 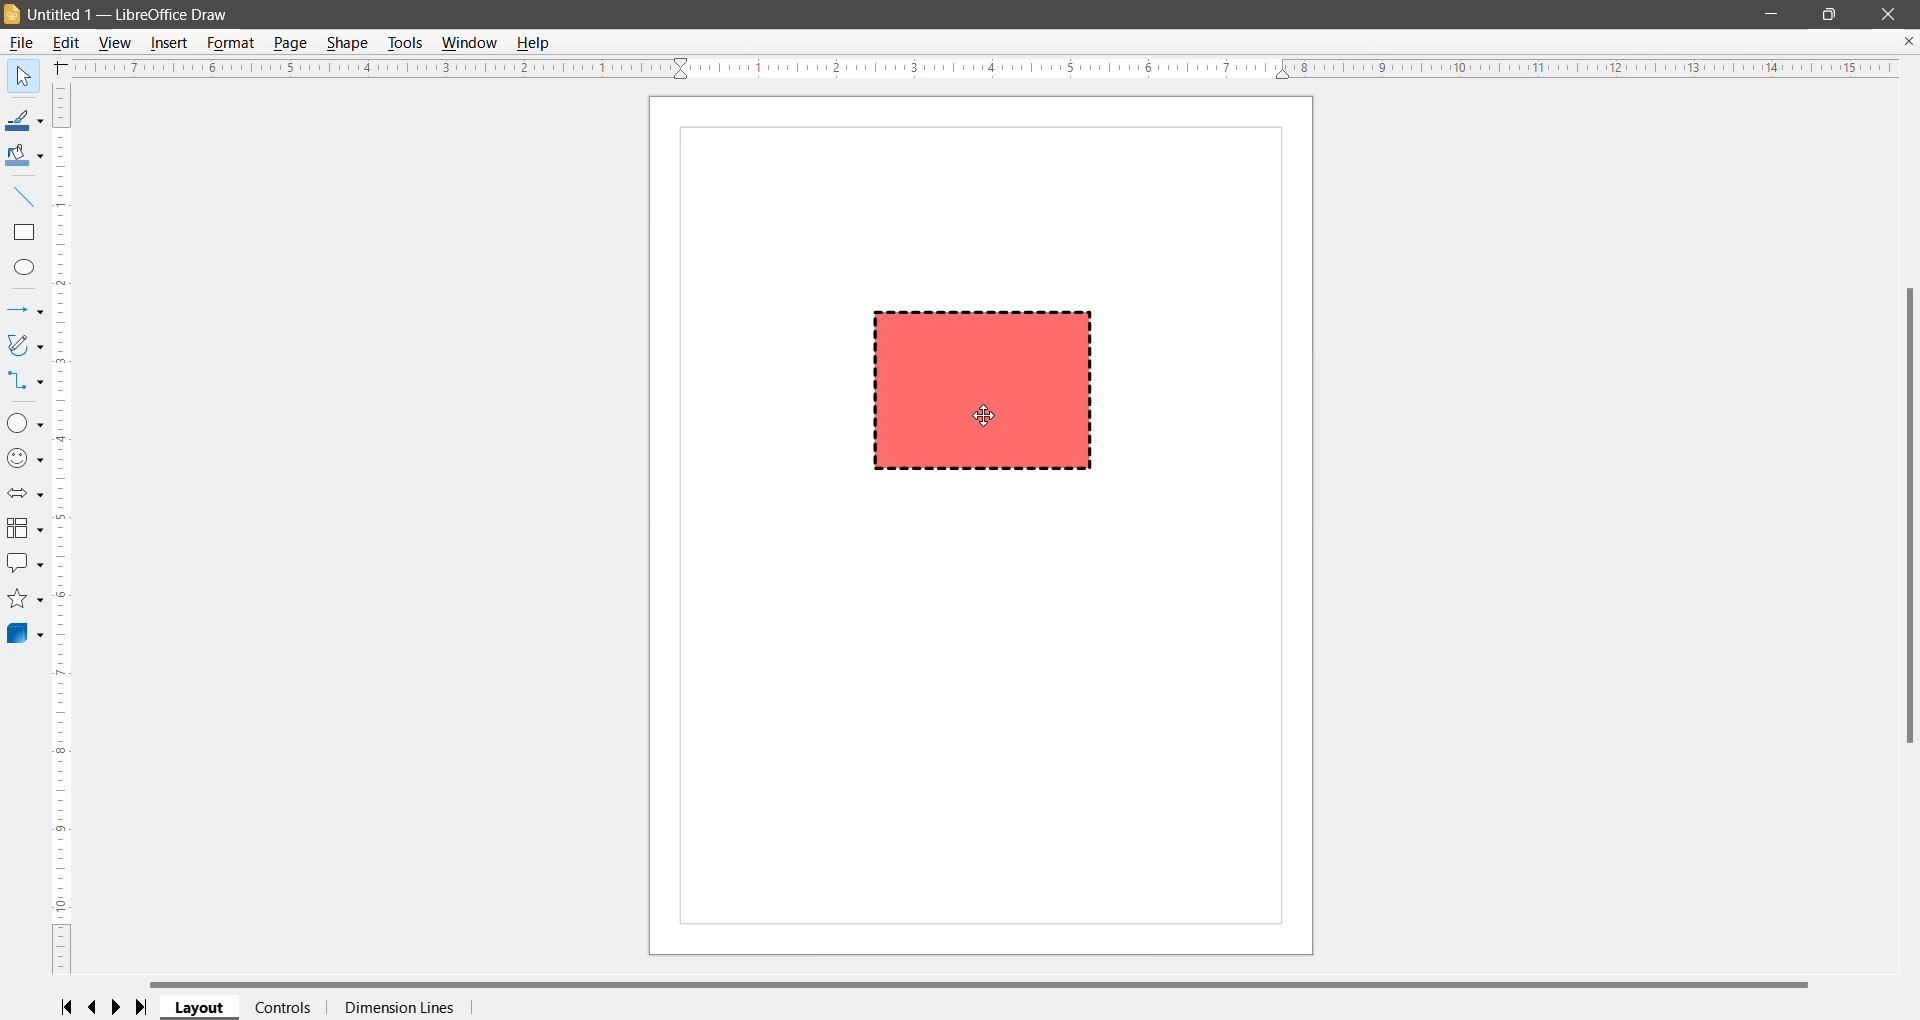 What do you see at coordinates (20, 44) in the screenshot?
I see `File` at bounding box center [20, 44].